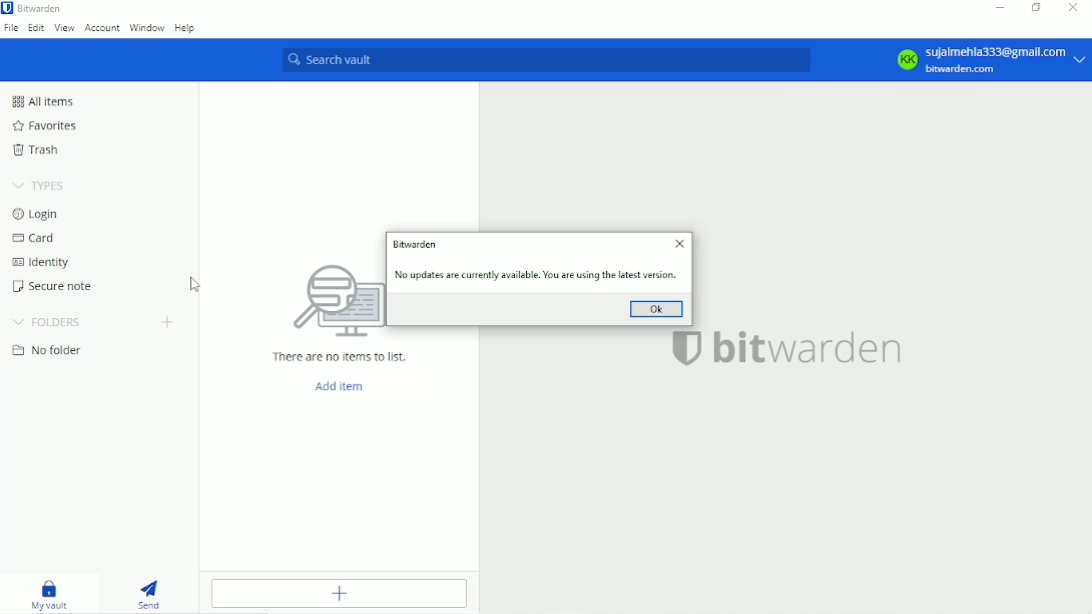 The image size is (1092, 614). I want to click on File, so click(12, 28).